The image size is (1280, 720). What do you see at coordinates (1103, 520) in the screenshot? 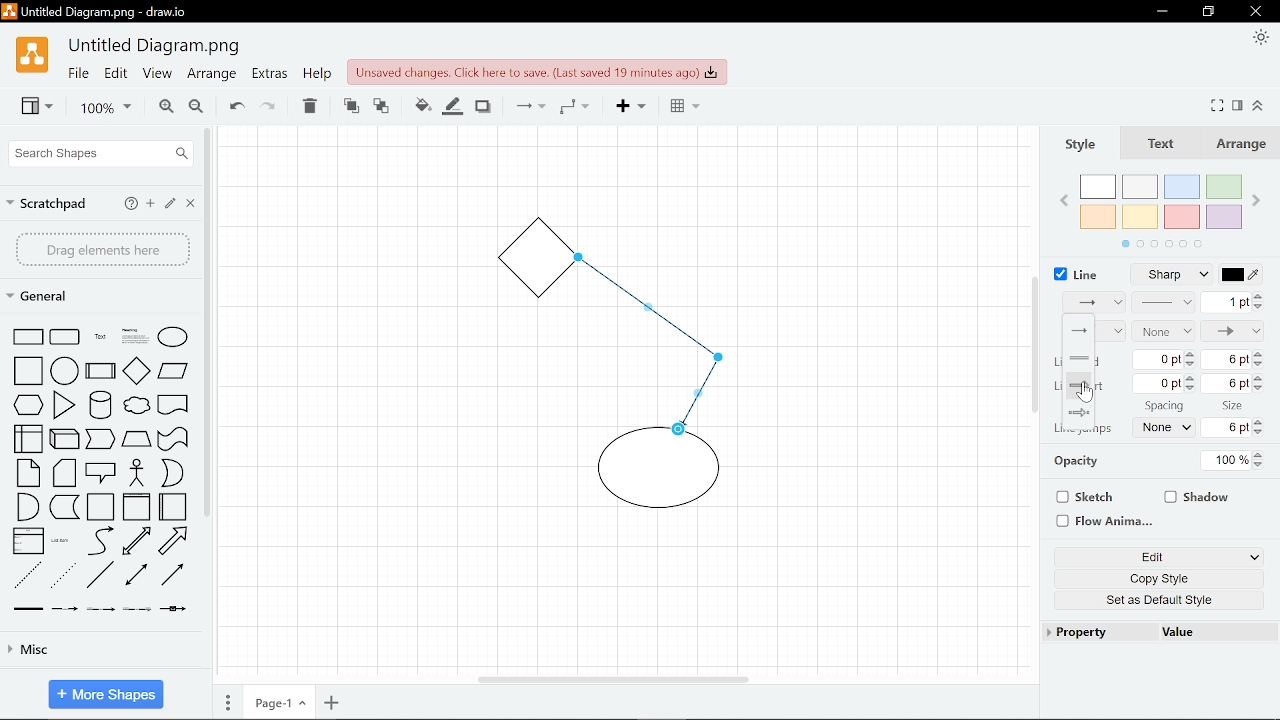
I see `flow animation` at bounding box center [1103, 520].